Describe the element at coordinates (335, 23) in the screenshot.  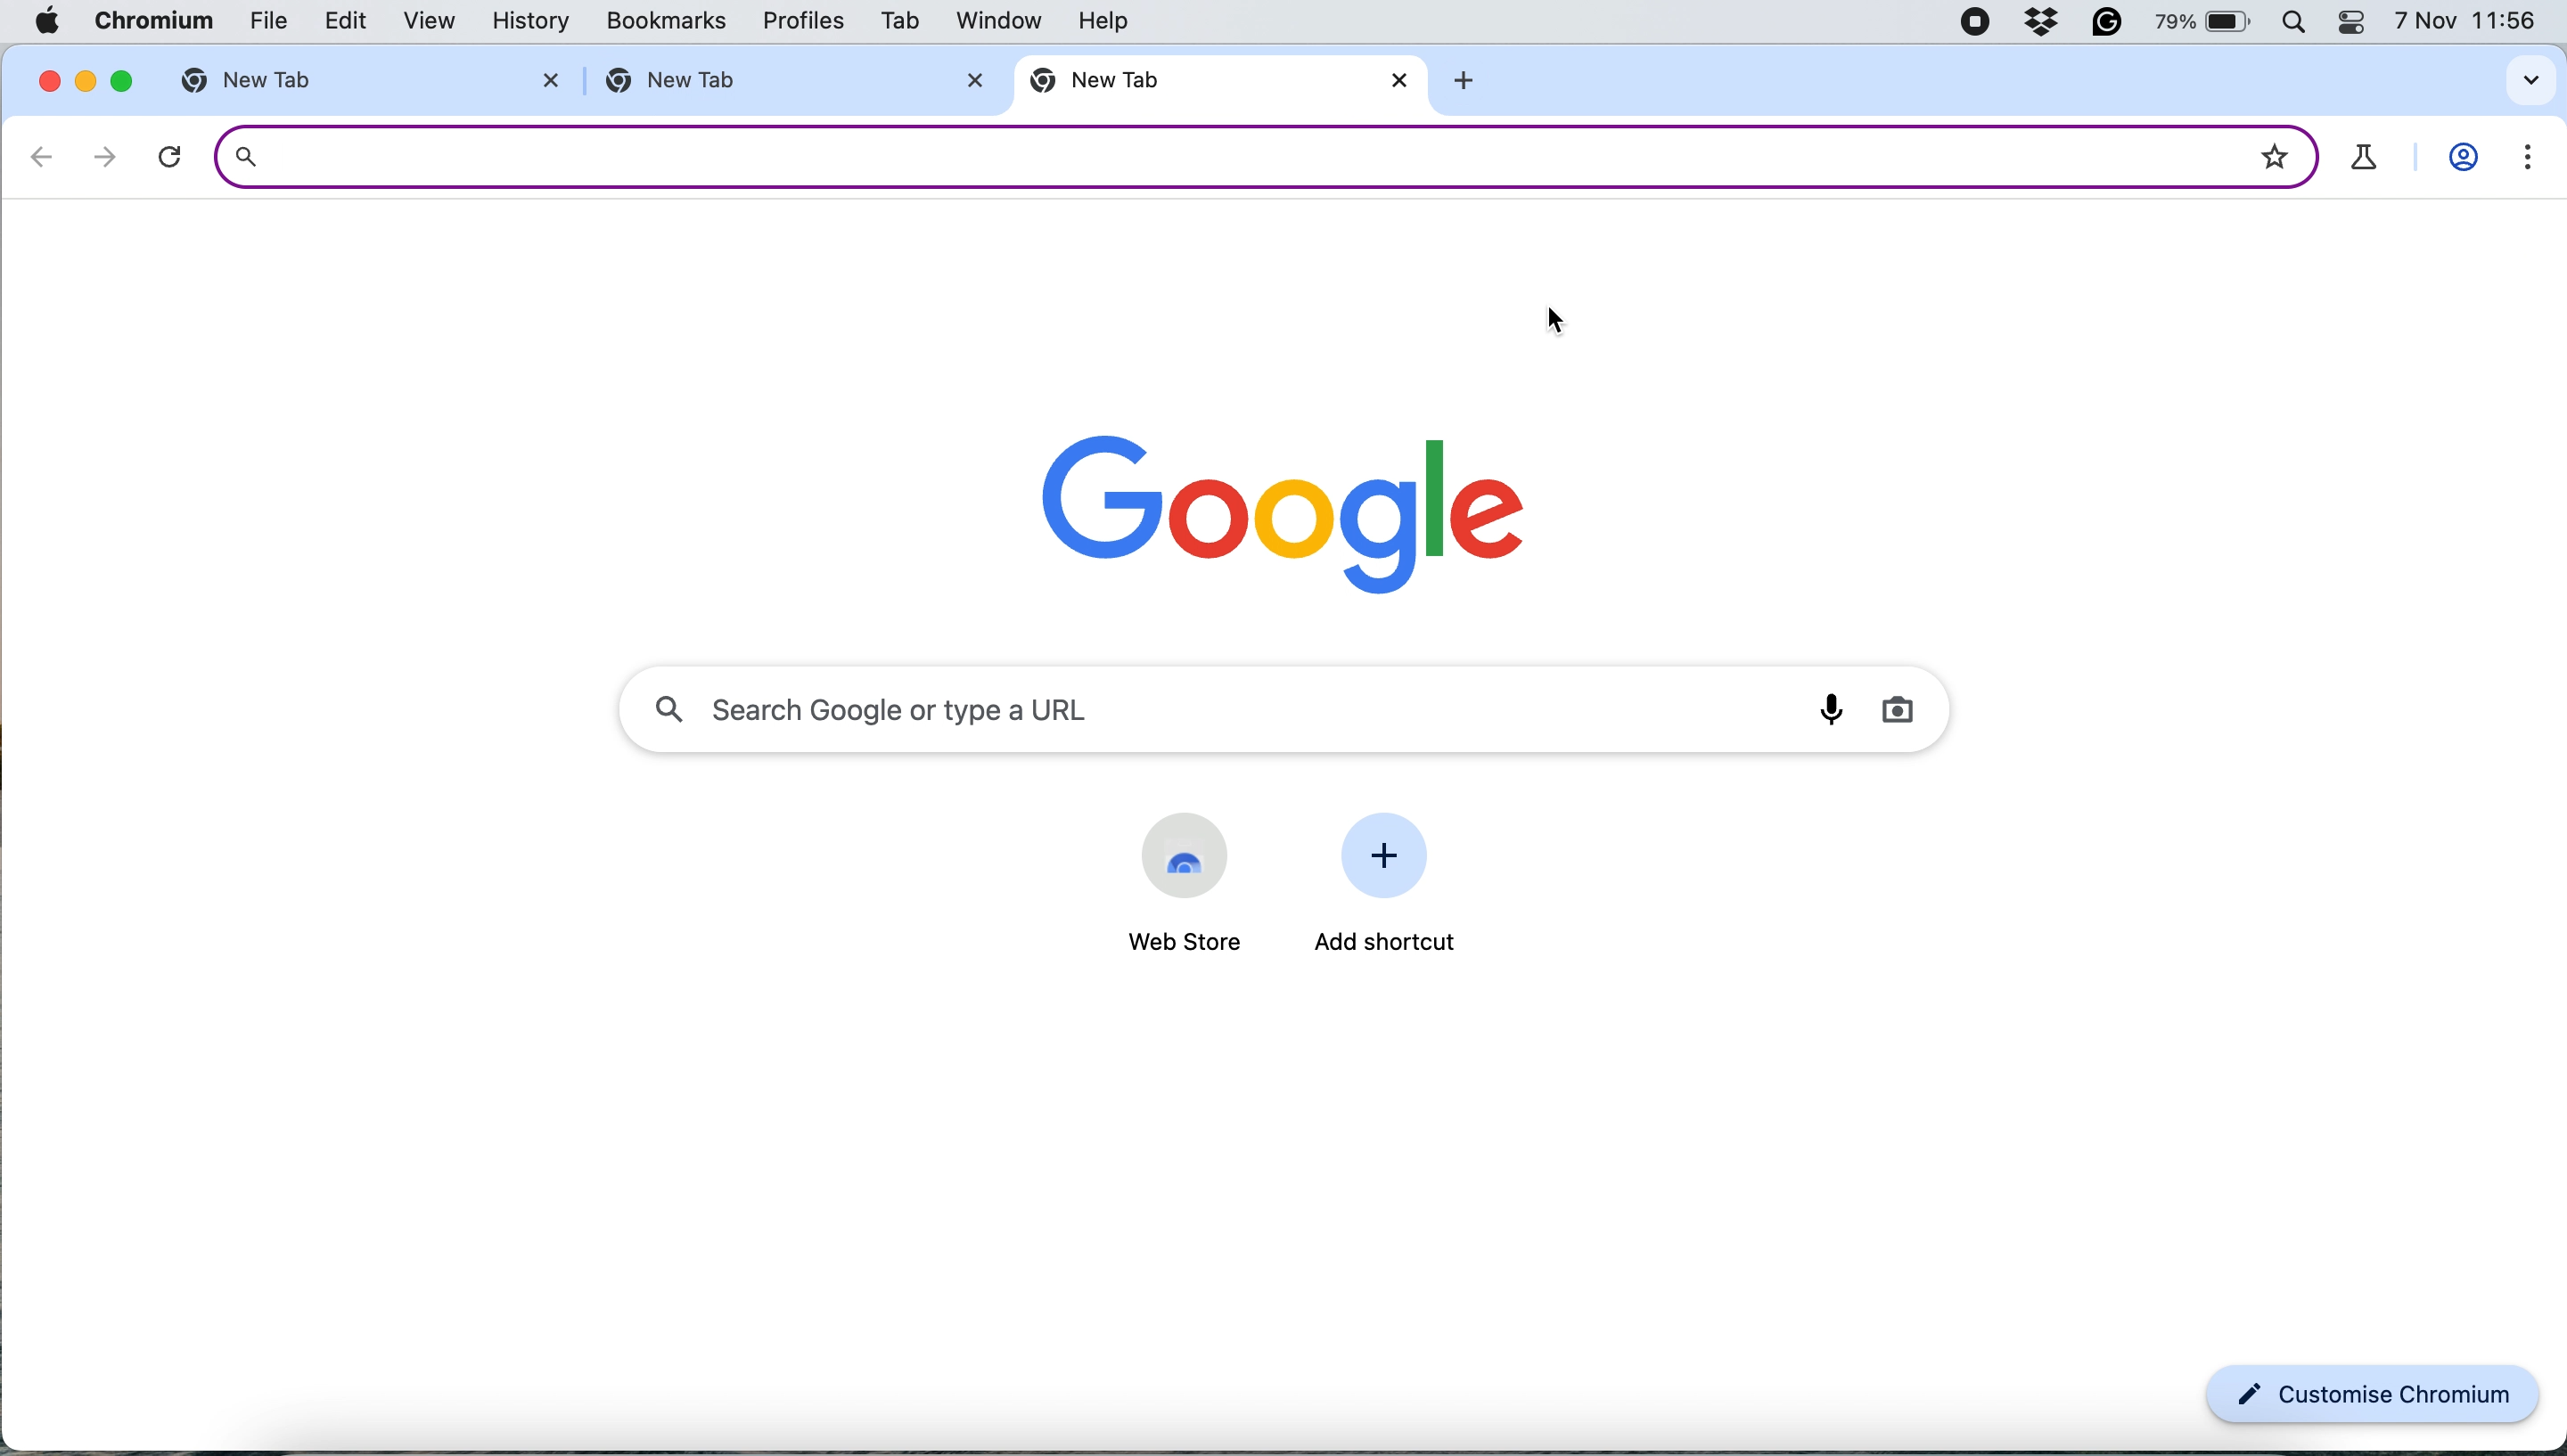
I see `edit` at that location.